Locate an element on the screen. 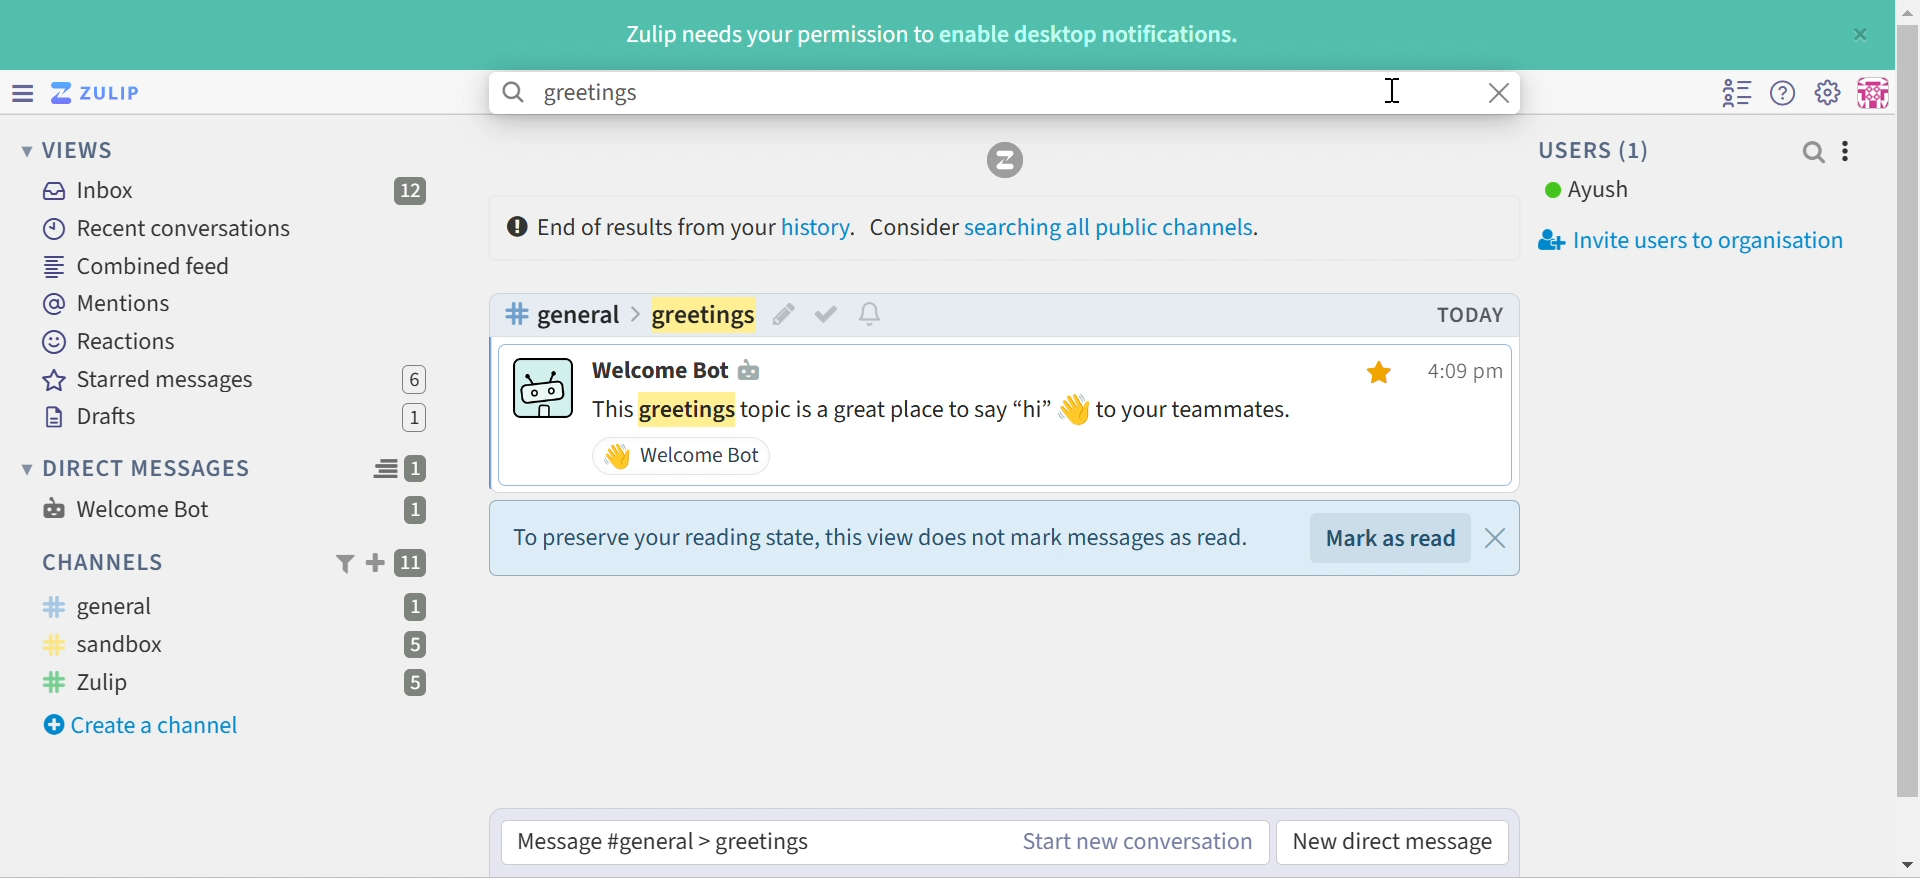 This screenshot has width=1920, height=878. 4:09 pm is located at coordinates (1470, 373).